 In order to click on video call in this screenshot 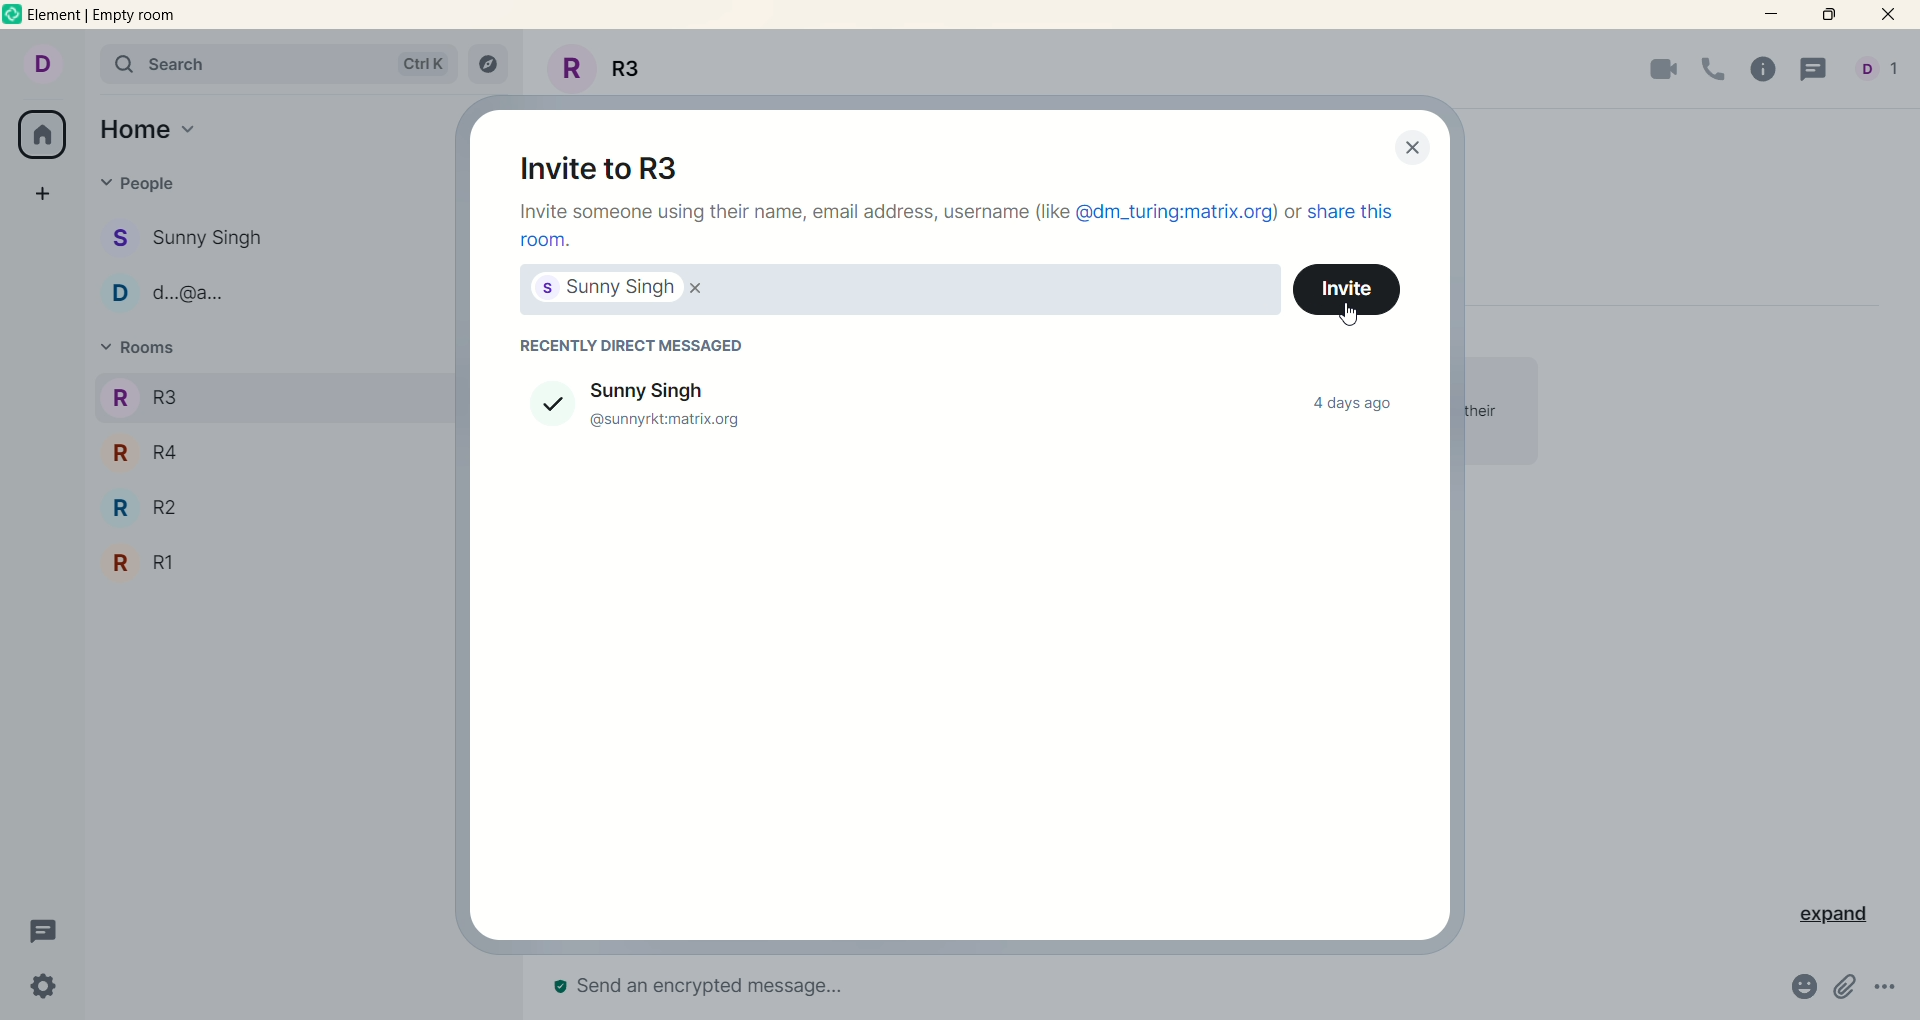, I will do `click(1653, 72)`.